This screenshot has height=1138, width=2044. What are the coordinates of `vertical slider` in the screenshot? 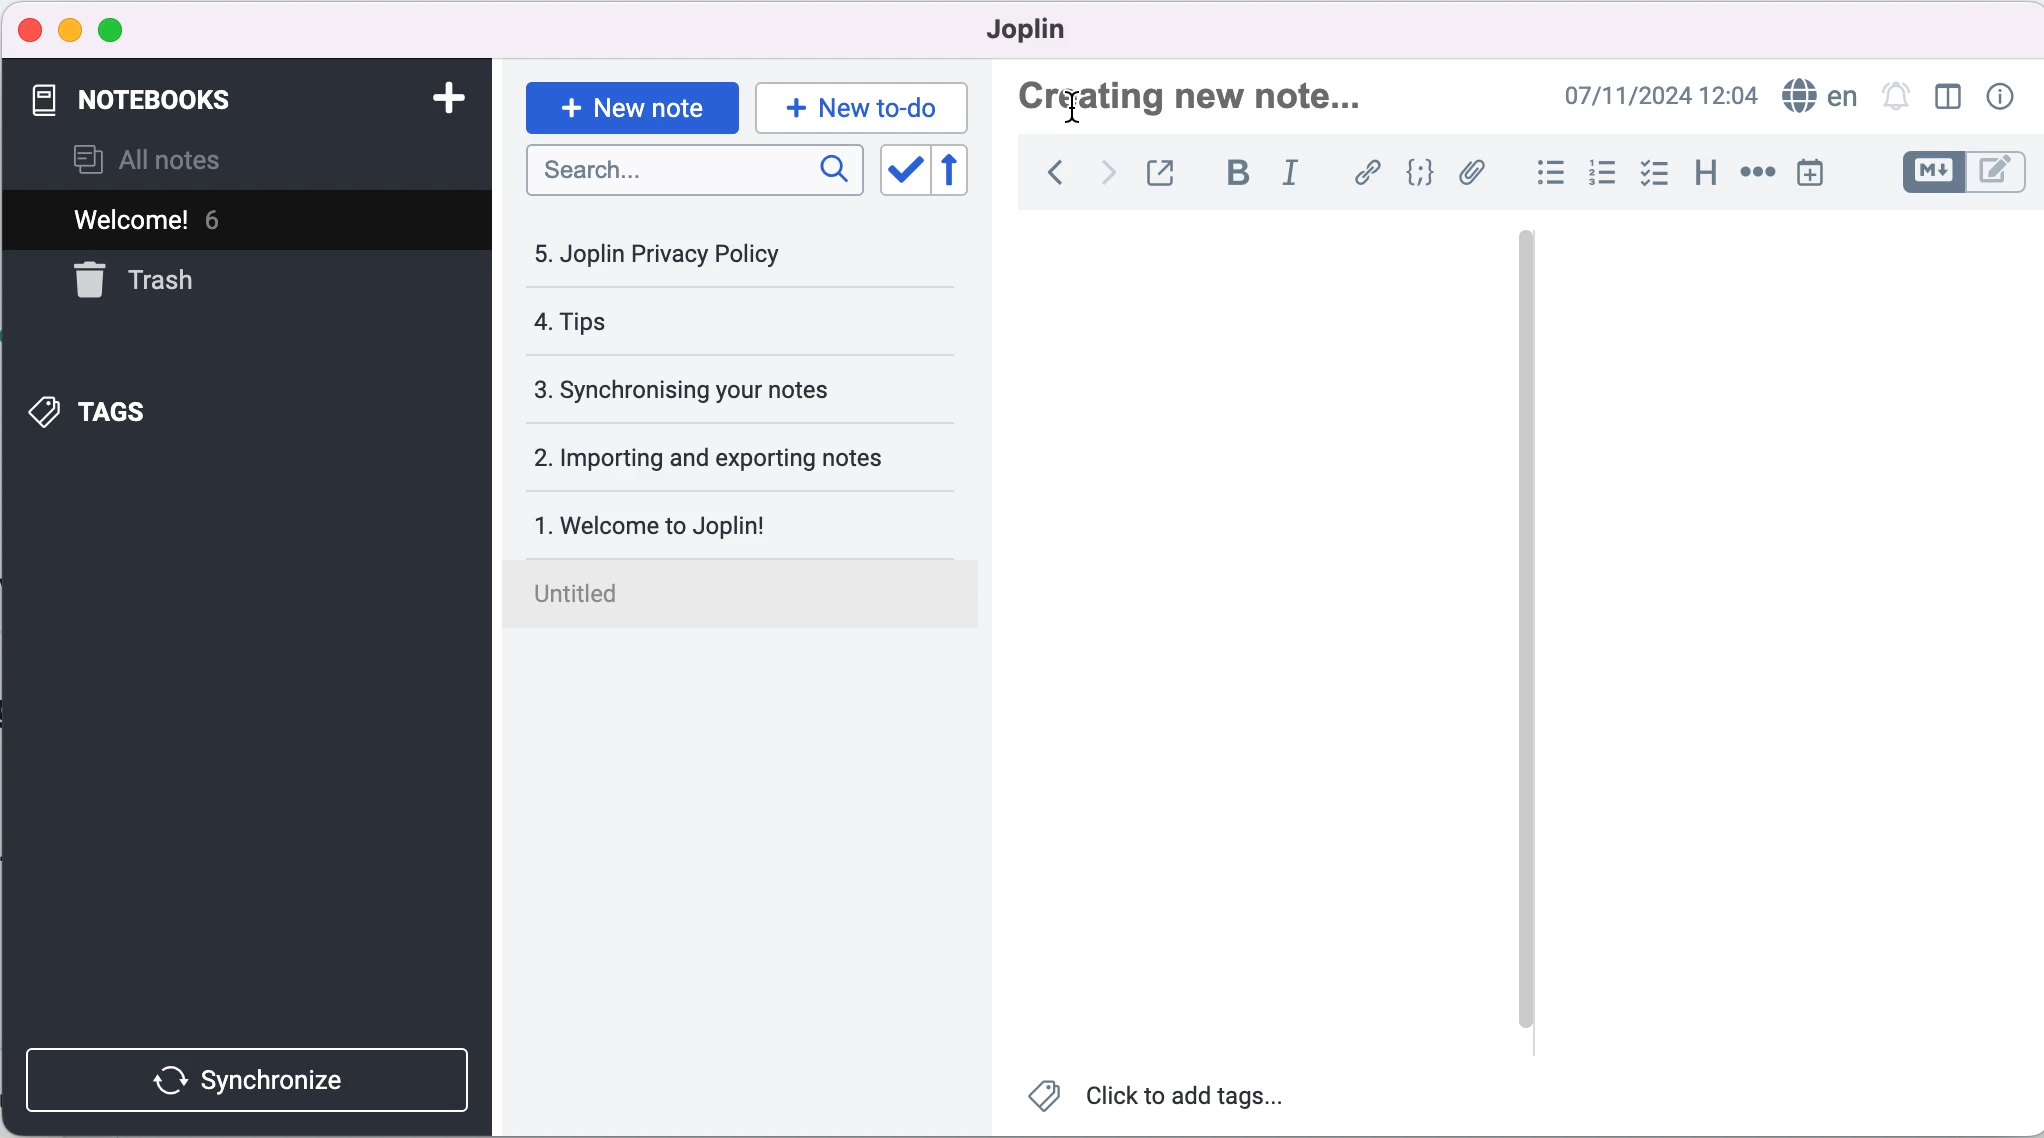 It's located at (1525, 630).